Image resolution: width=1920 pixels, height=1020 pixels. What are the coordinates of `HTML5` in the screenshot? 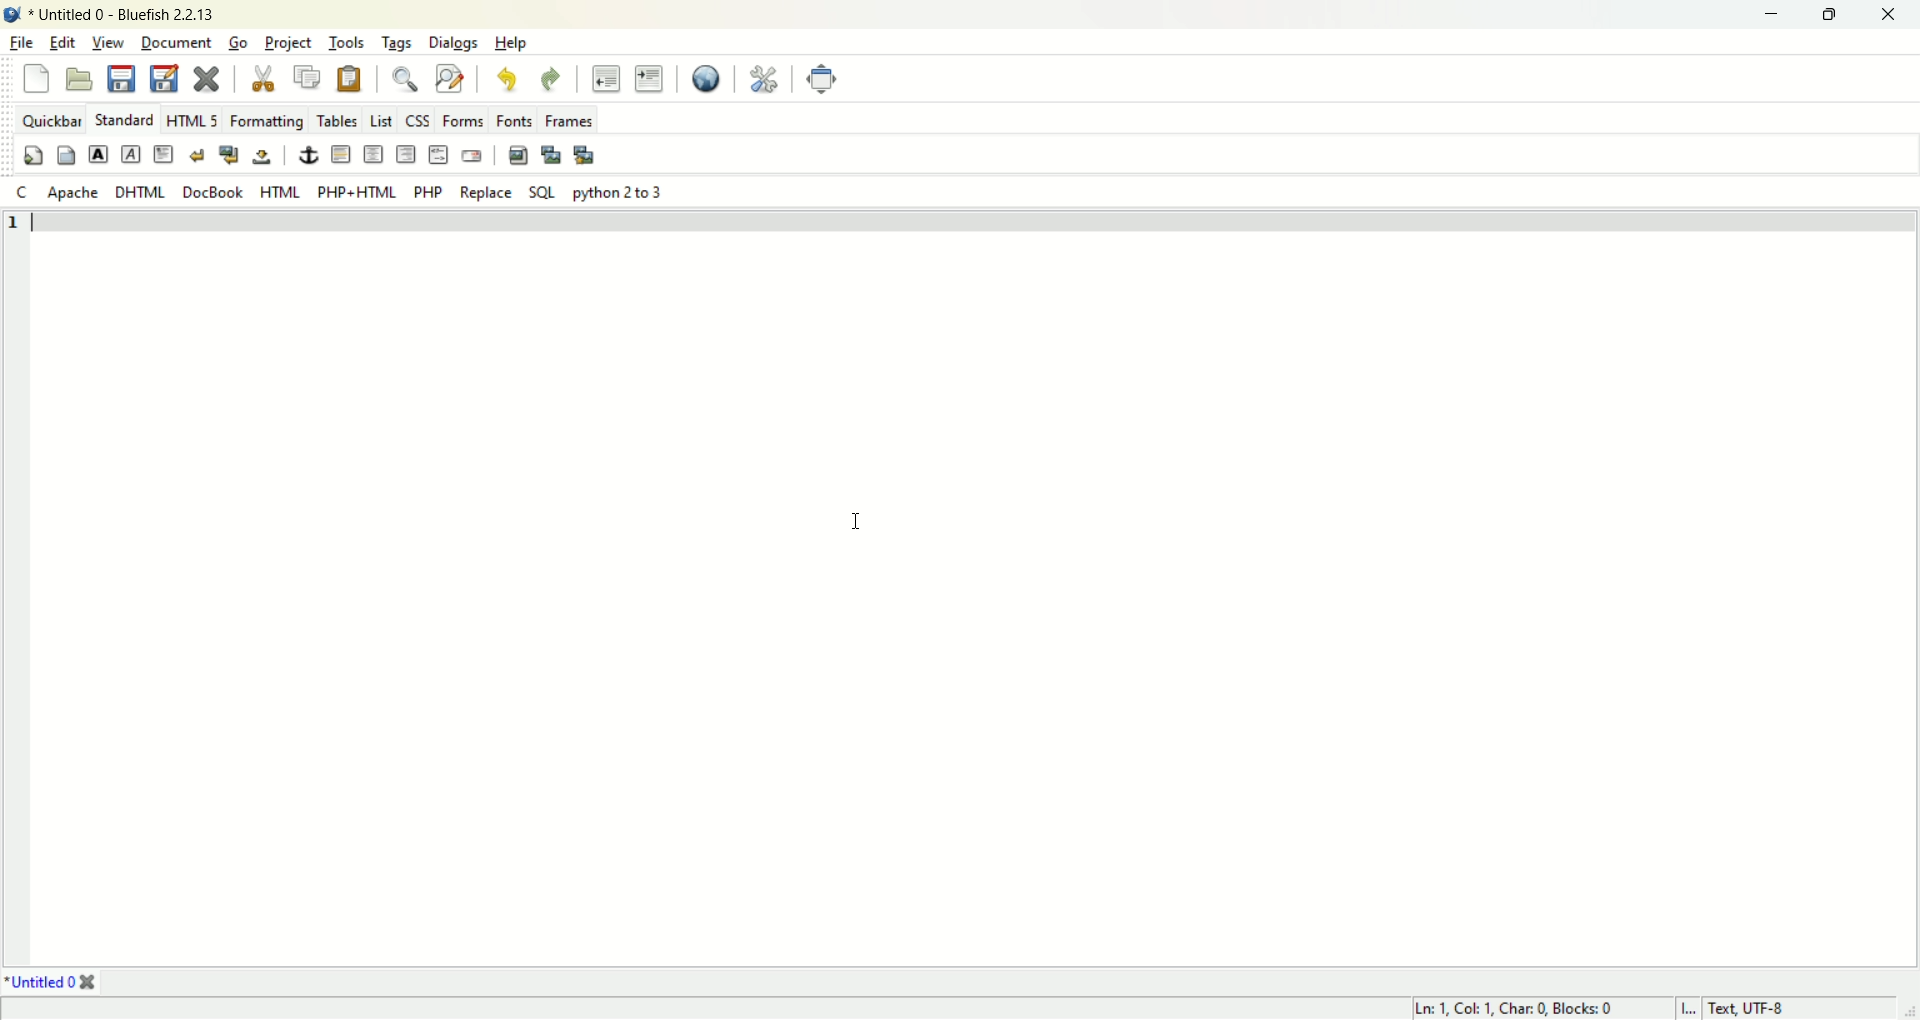 It's located at (191, 120).